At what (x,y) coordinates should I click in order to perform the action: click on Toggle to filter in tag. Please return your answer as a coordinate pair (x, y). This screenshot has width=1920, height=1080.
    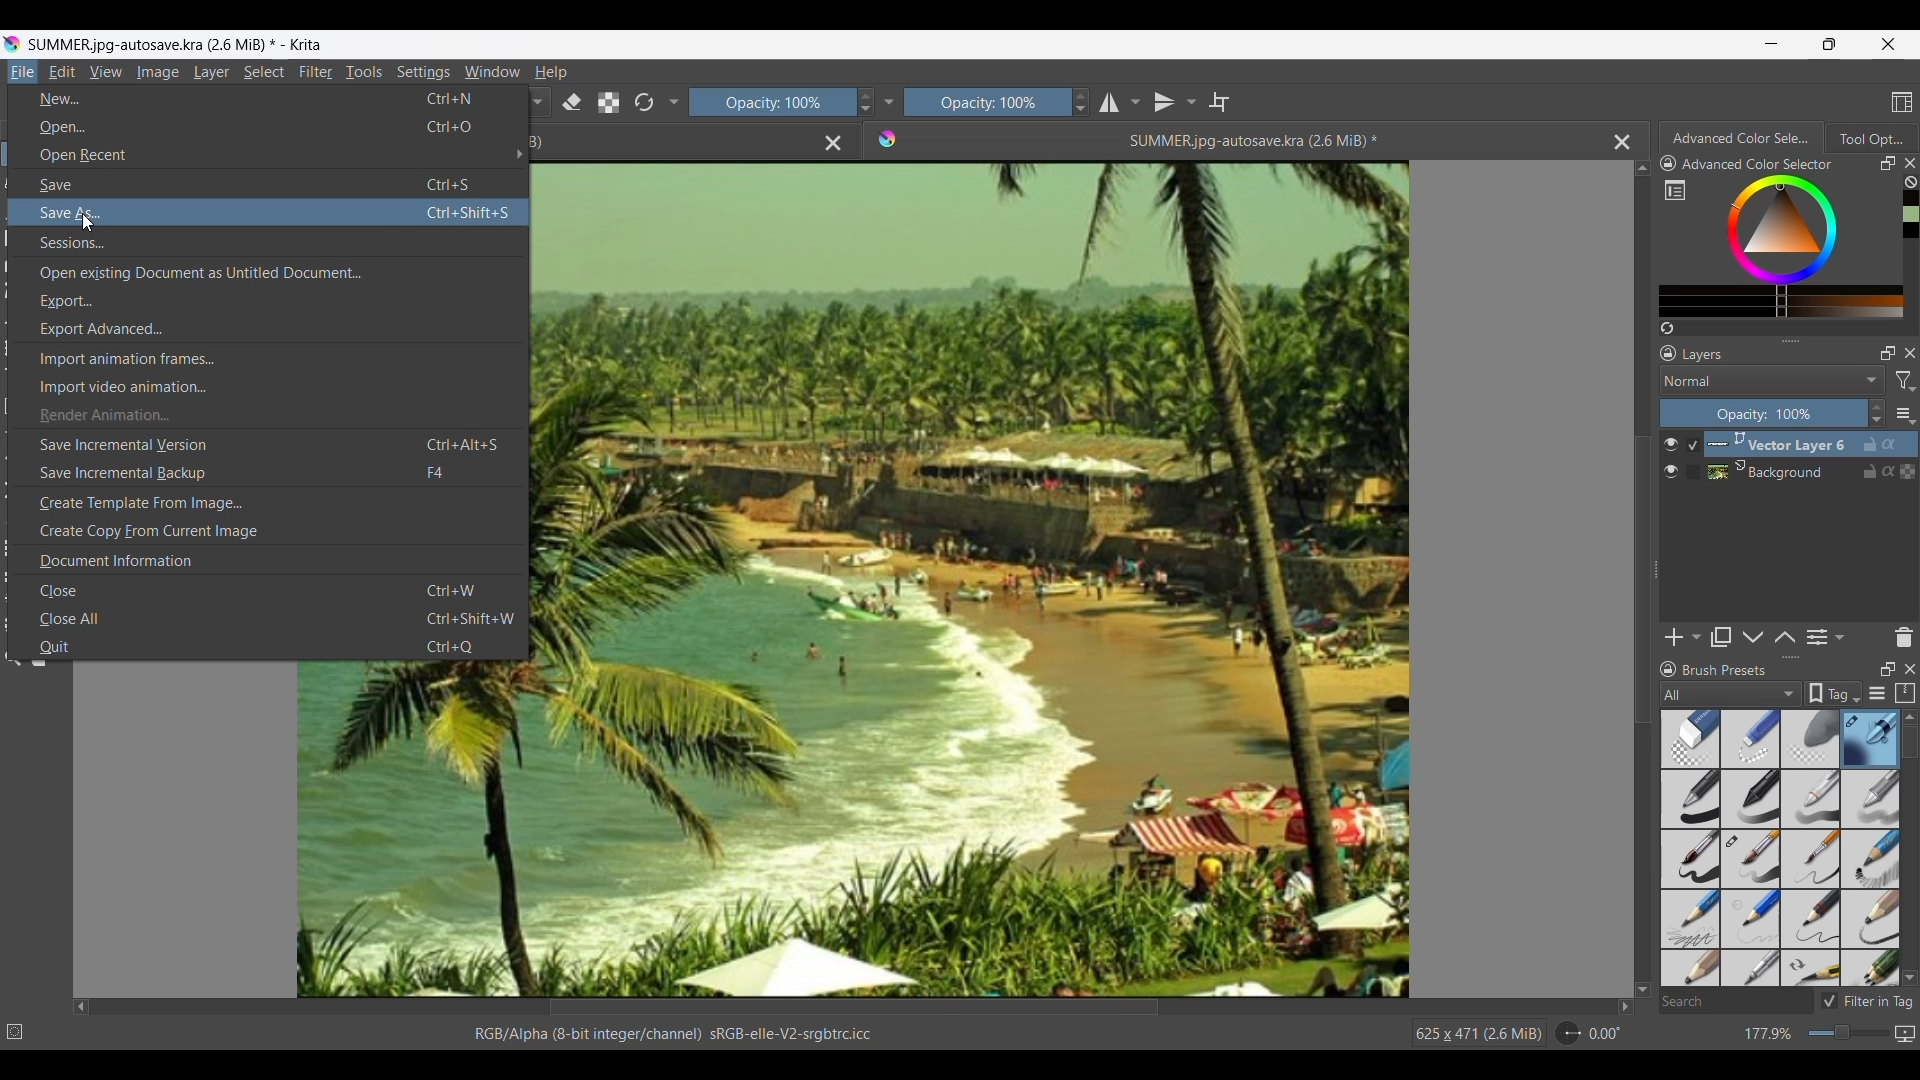
    Looking at the image, I should click on (1867, 1001).